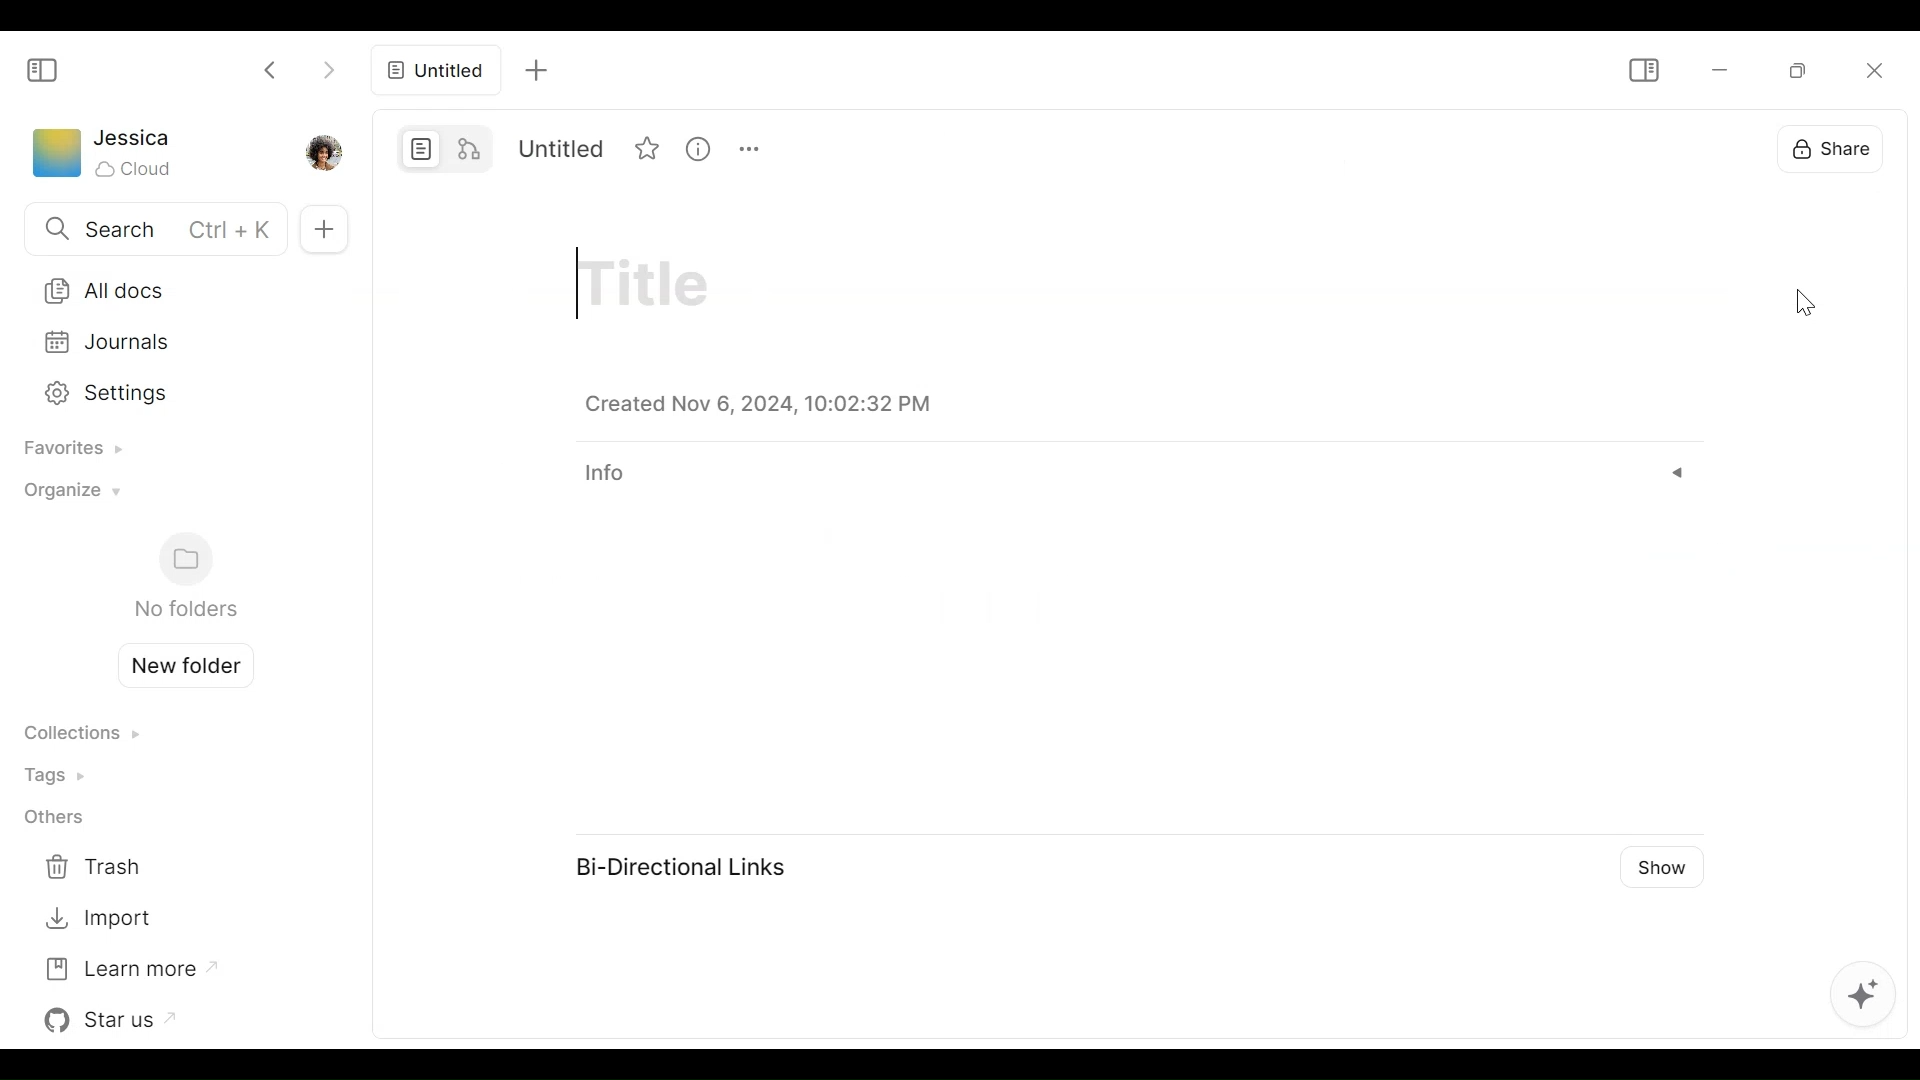 This screenshot has width=1920, height=1080. I want to click on Workspace, so click(55, 157).